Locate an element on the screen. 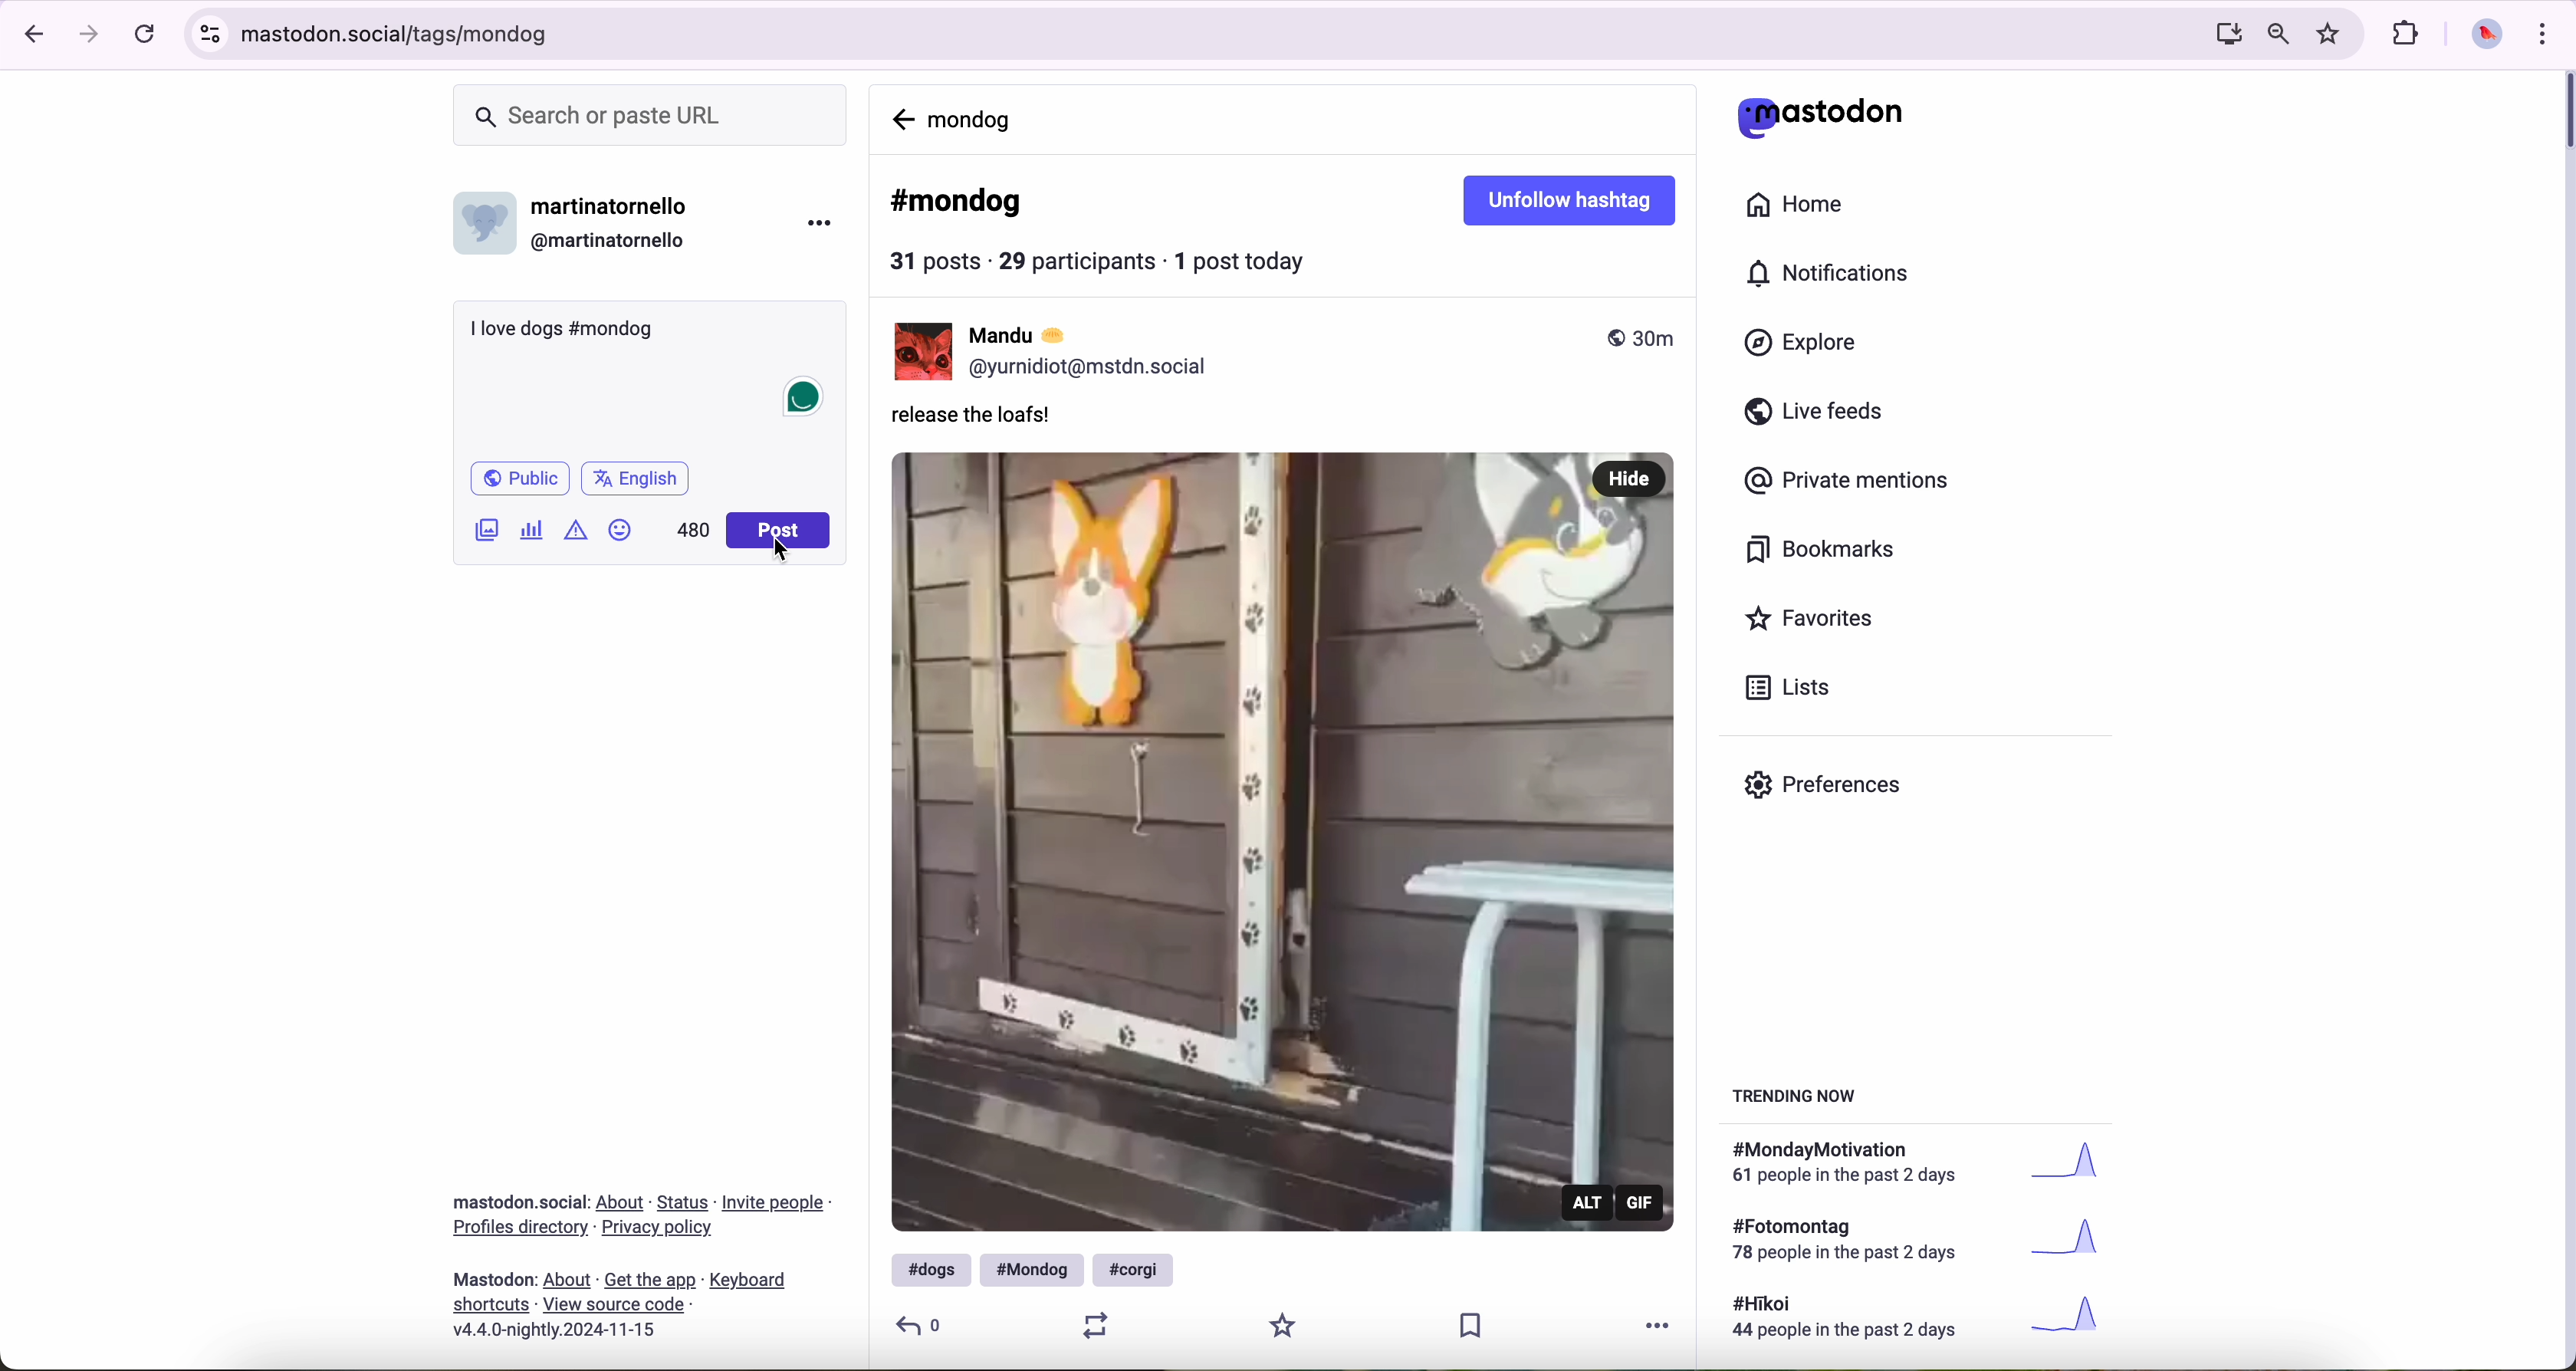 Image resolution: width=2576 pixels, height=1371 pixels. favorites is located at coordinates (1813, 619).